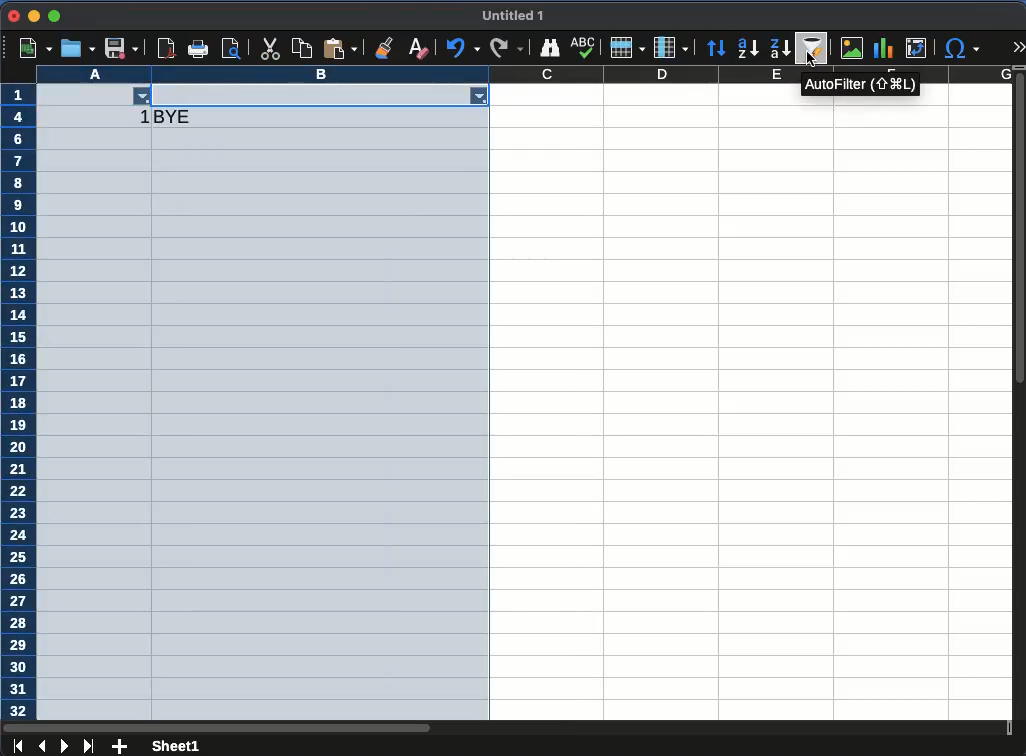 Image resolution: width=1026 pixels, height=756 pixels. Describe the element at coordinates (417, 49) in the screenshot. I see `clear formatting` at that location.